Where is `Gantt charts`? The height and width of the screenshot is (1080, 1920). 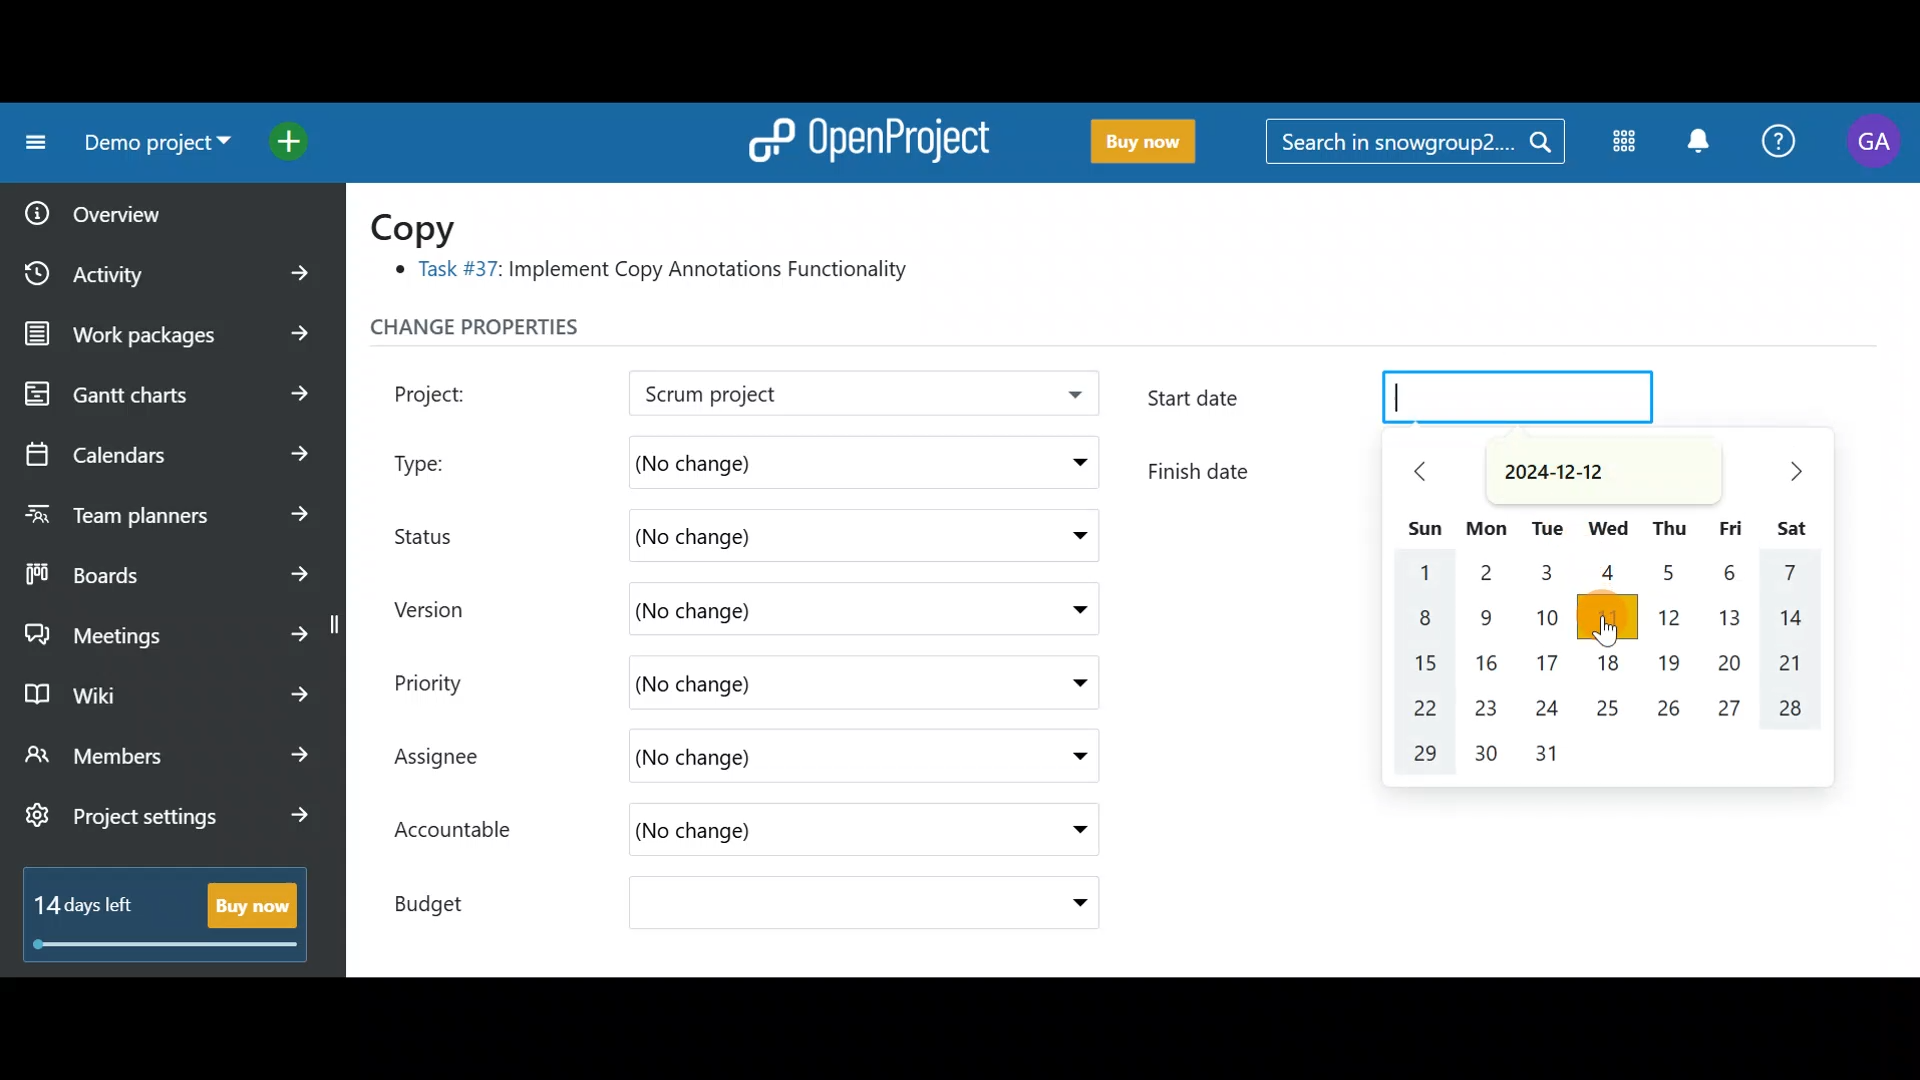
Gantt charts is located at coordinates (163, 395).